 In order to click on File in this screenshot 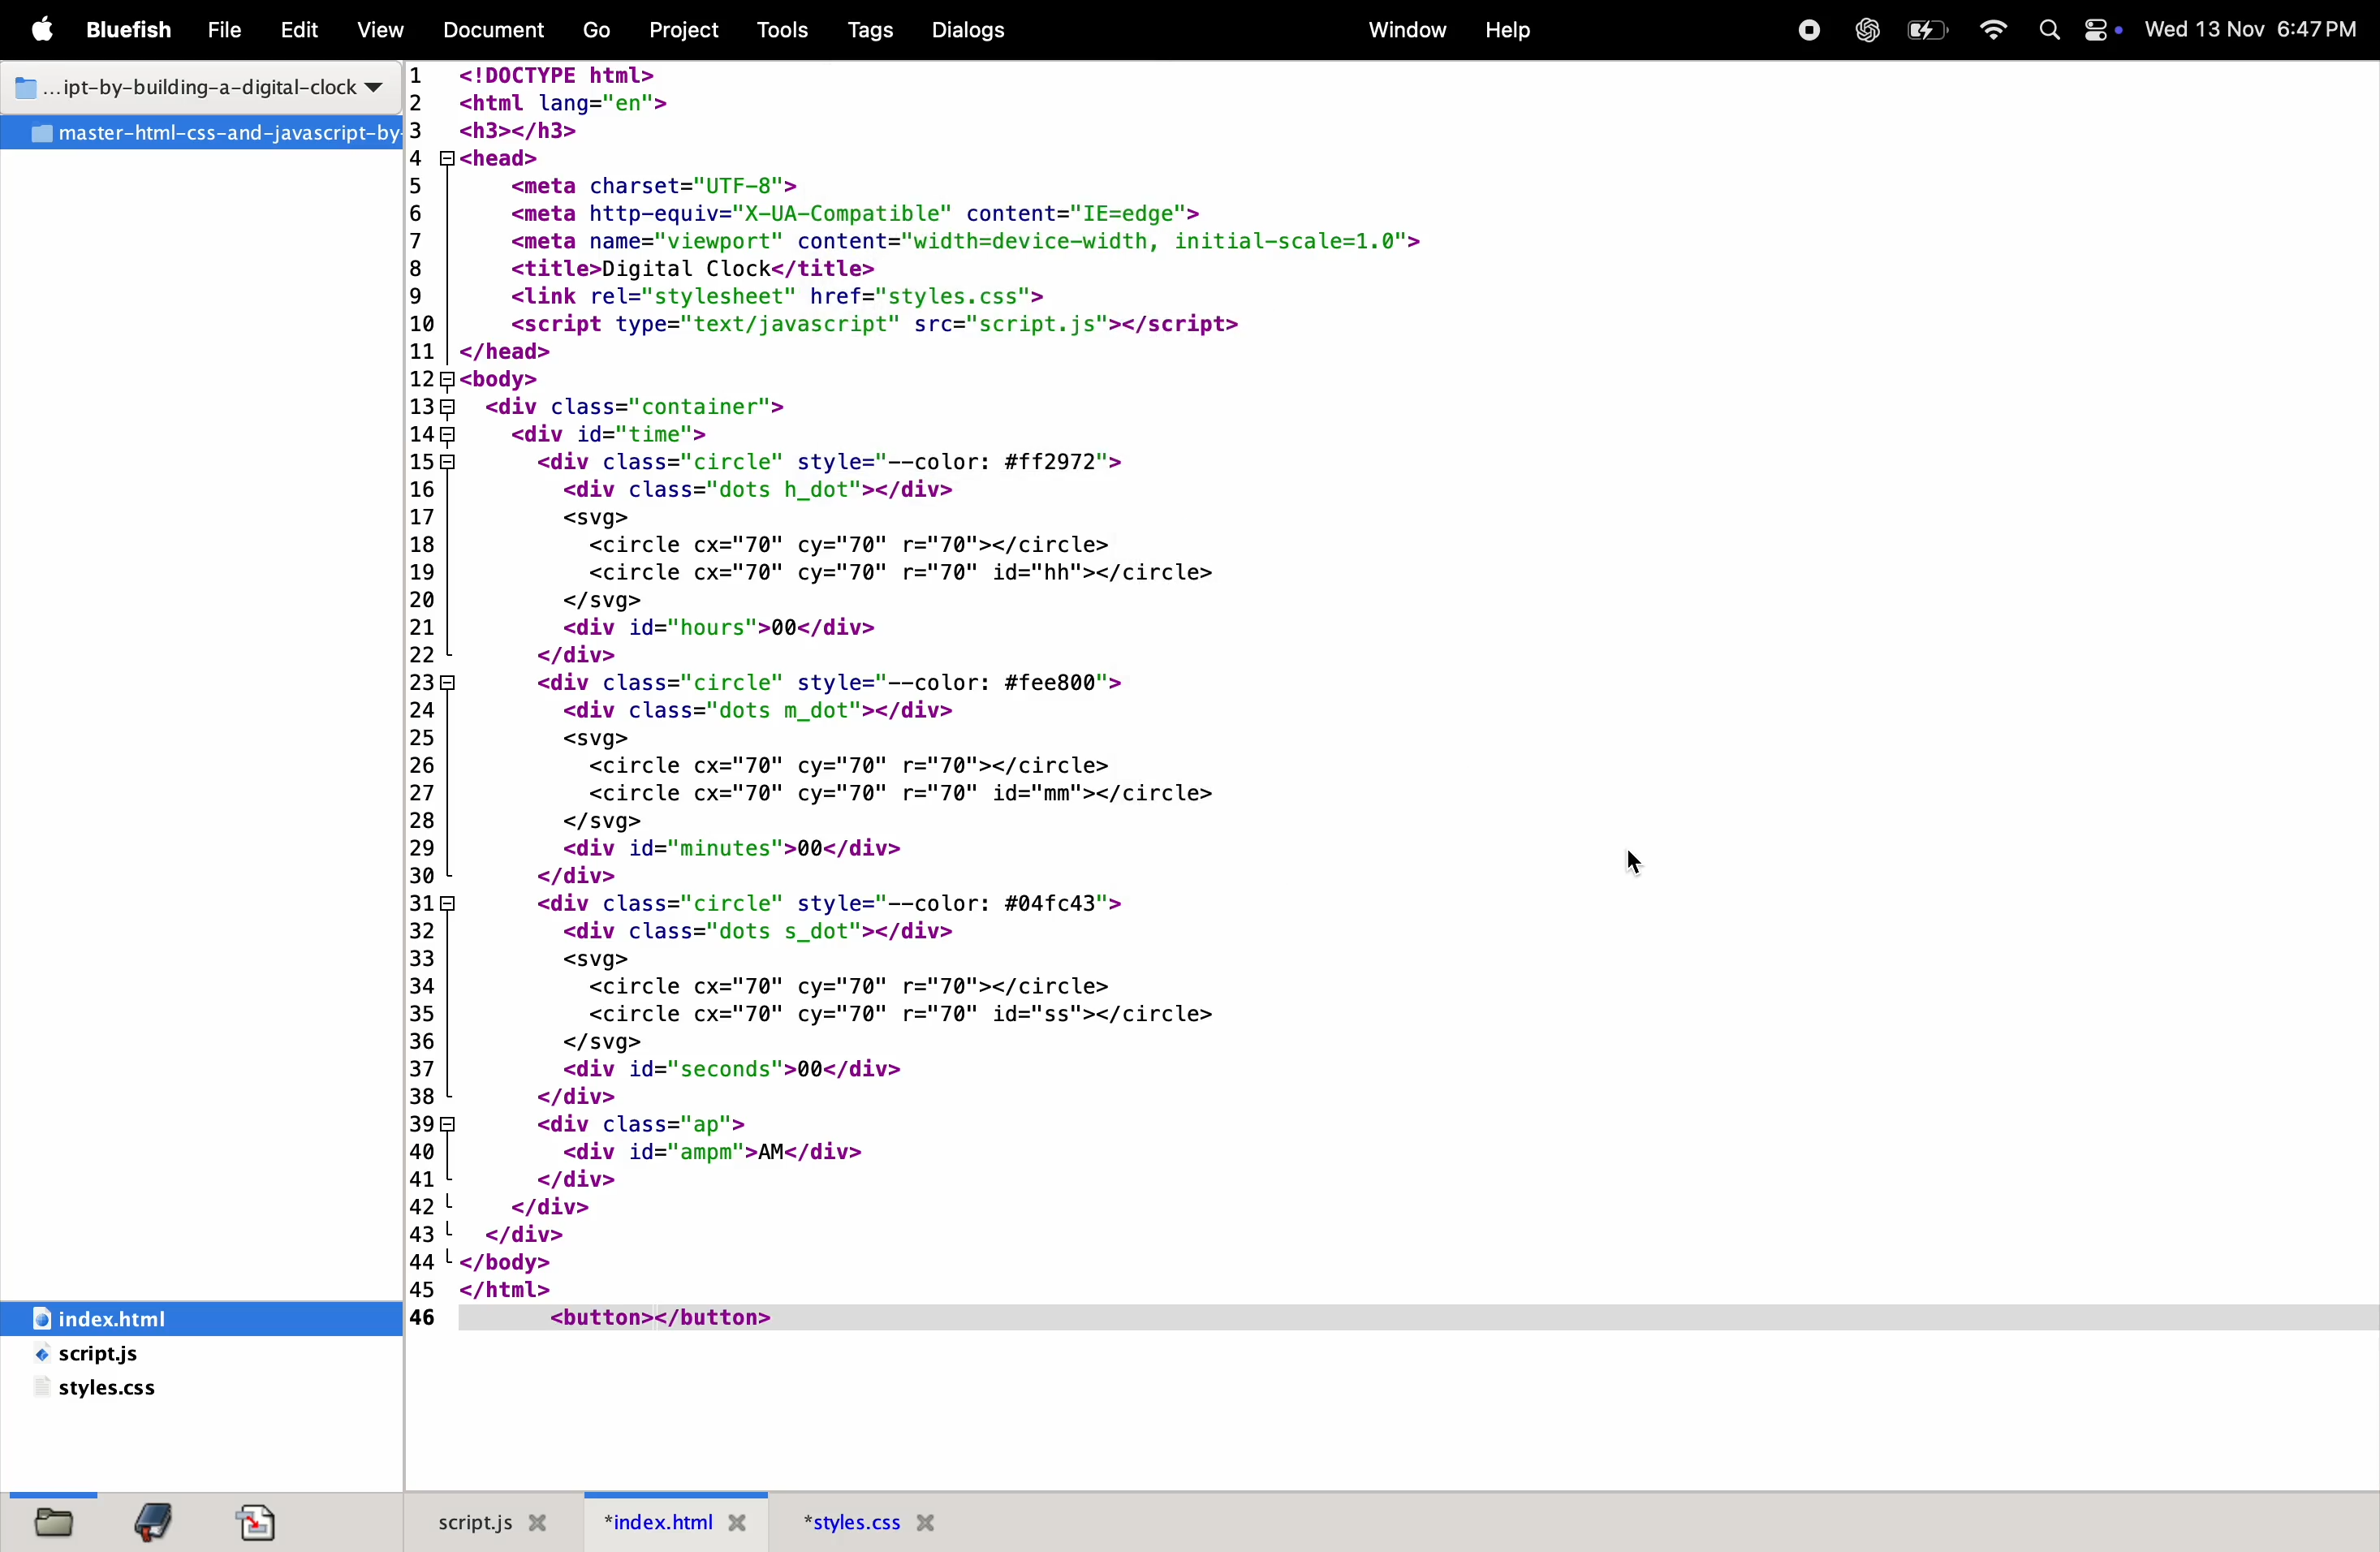, I will do `click(230, 30)`.